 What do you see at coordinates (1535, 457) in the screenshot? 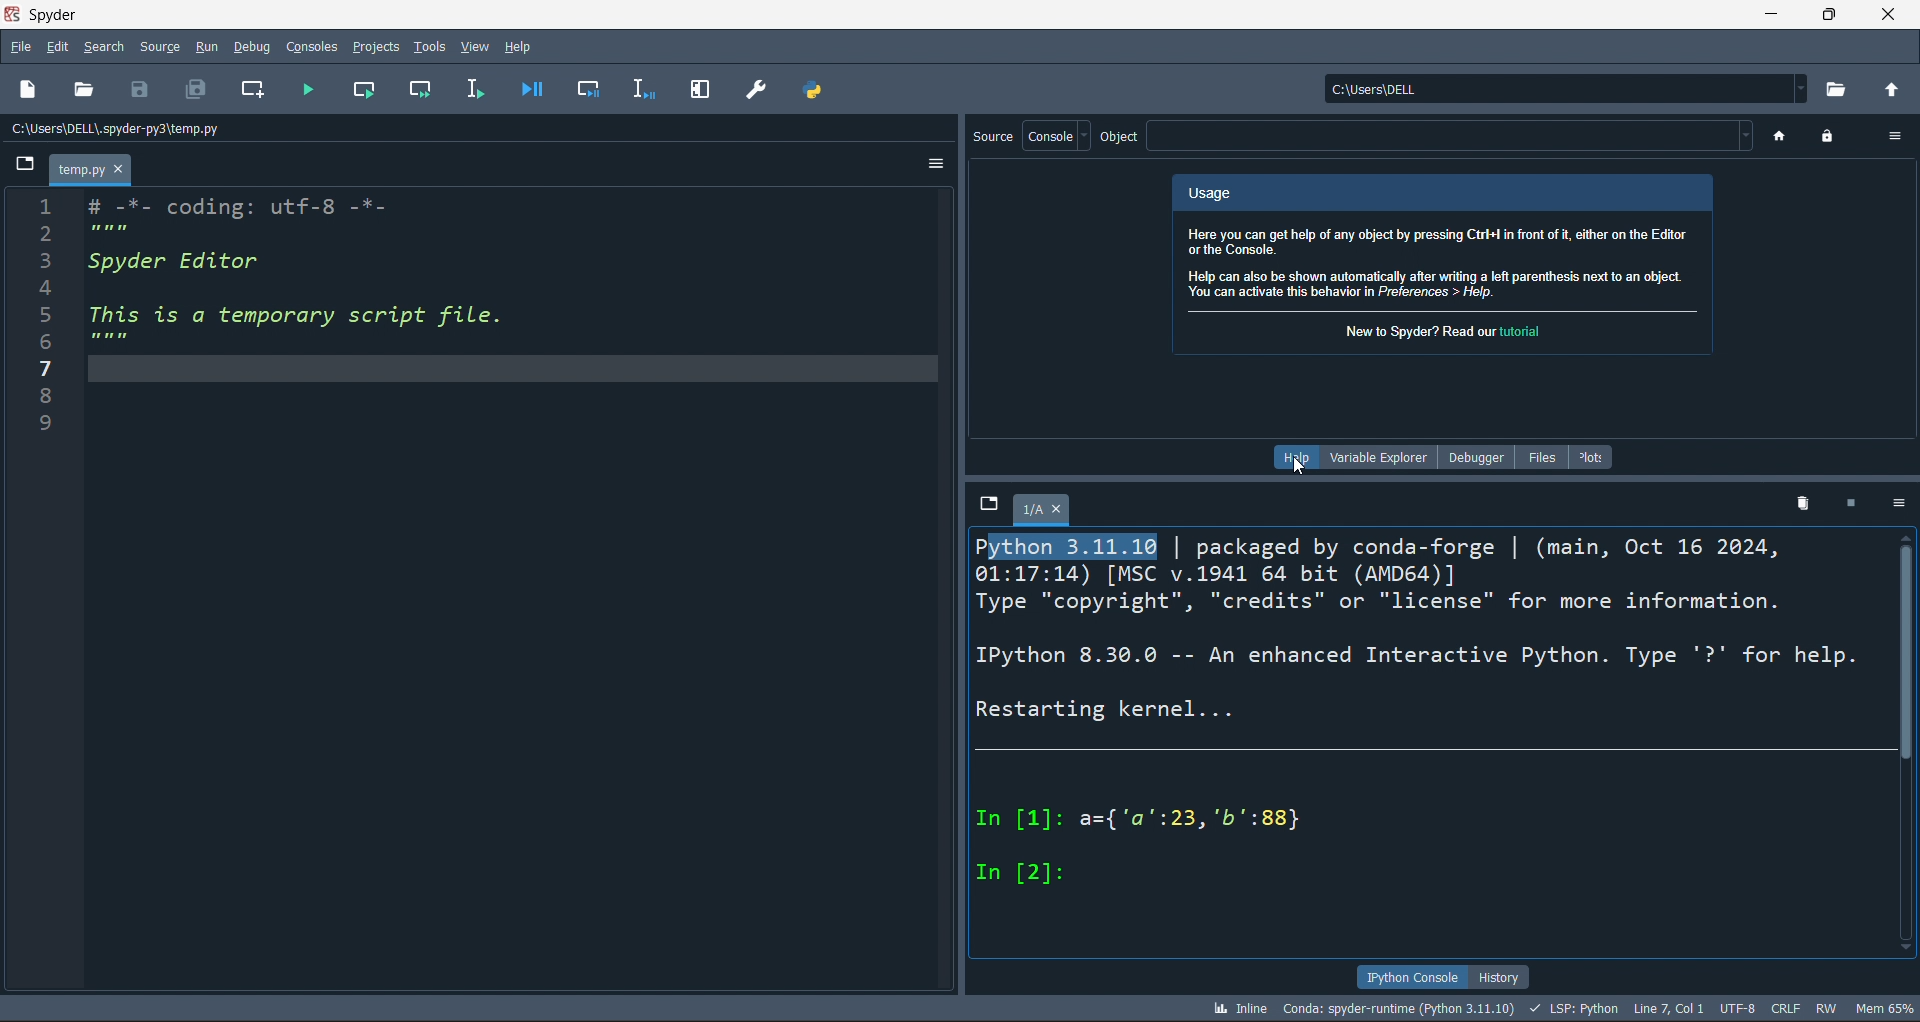
I see `files` at bounding box center [1535, 457].